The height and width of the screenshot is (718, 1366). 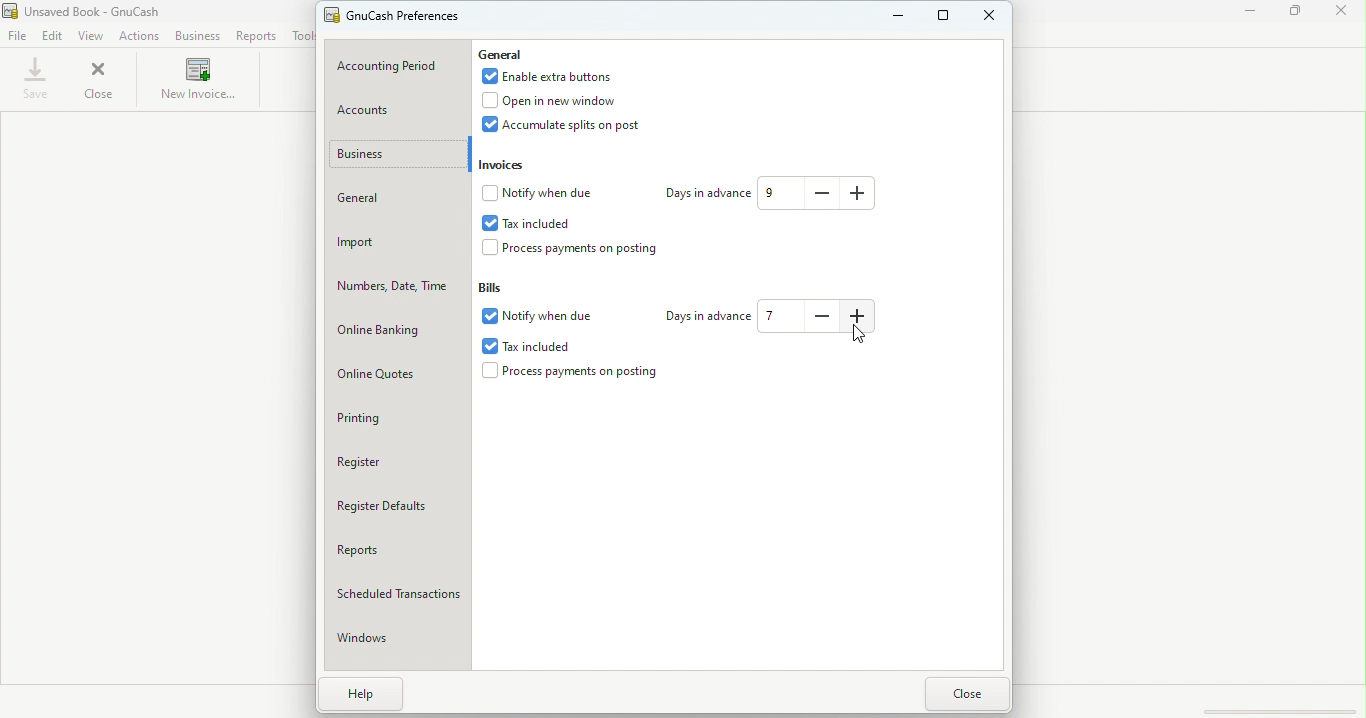 I want to click on Maximize, so click(x=942, y=19).